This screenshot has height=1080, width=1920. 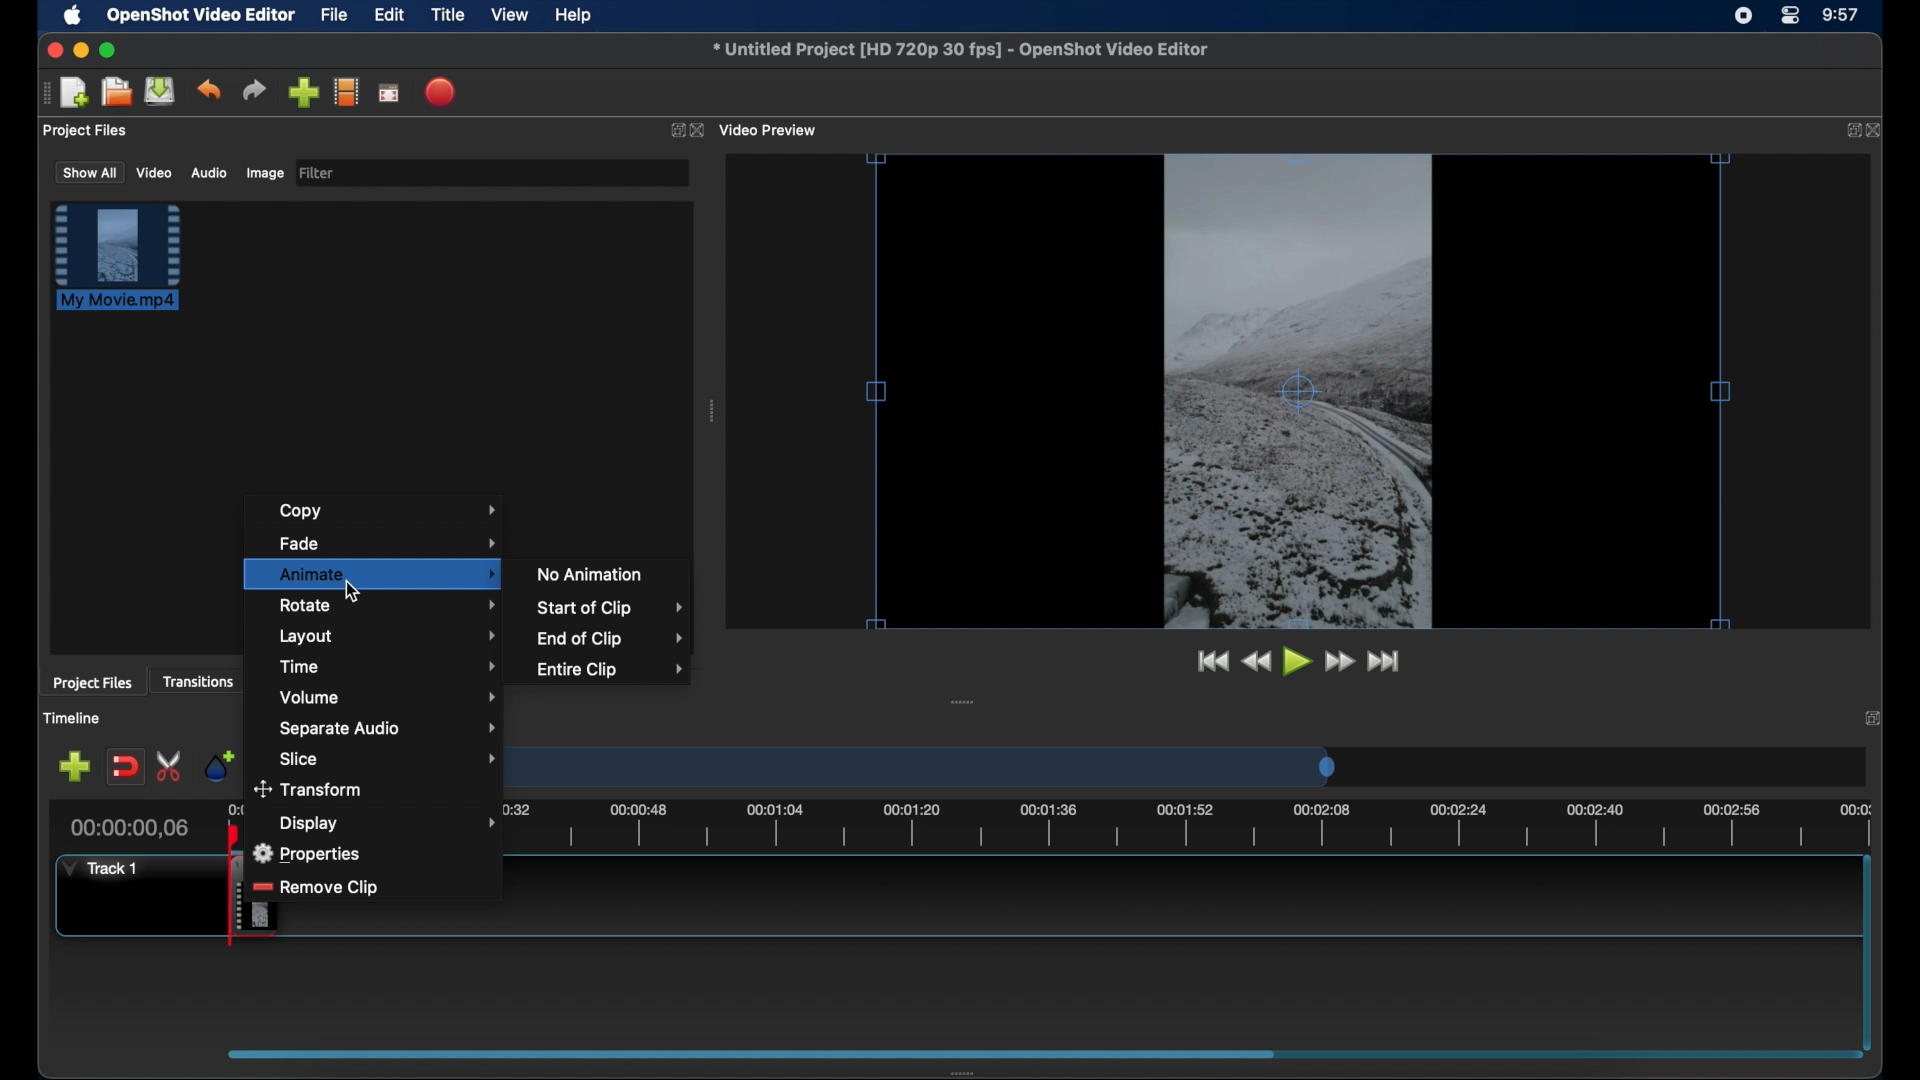 I want to click on close, so click(x=700, y=131).